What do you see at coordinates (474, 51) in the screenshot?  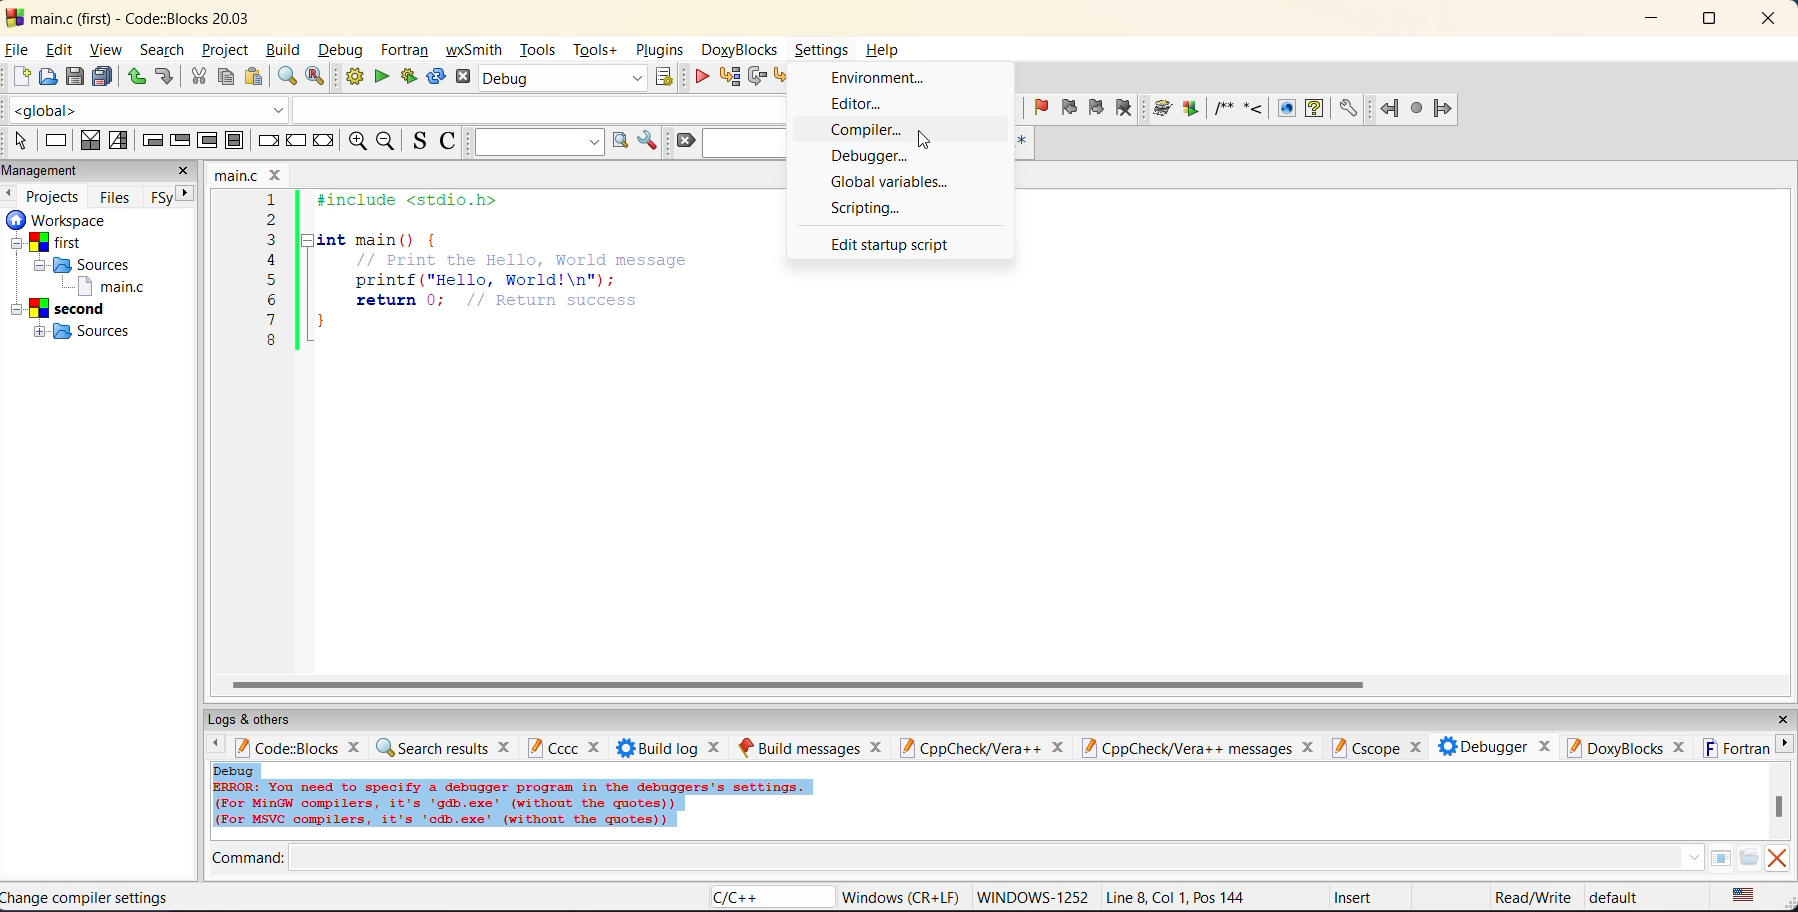 I see `wxsmith` at bounding box center [474, 51].